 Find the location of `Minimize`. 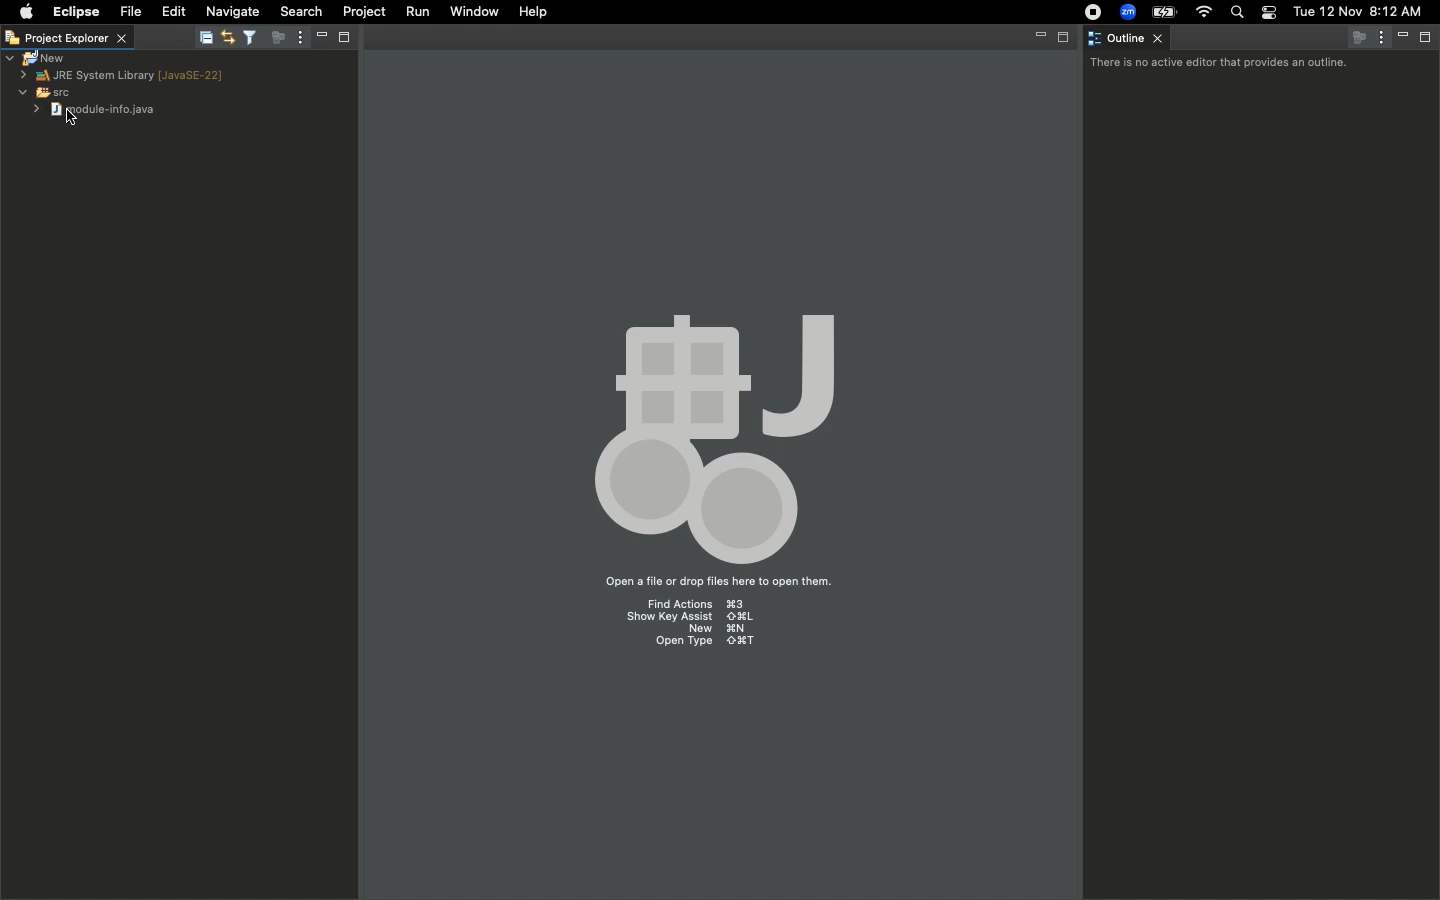

Minimize is located at coordinates (1404, 36).